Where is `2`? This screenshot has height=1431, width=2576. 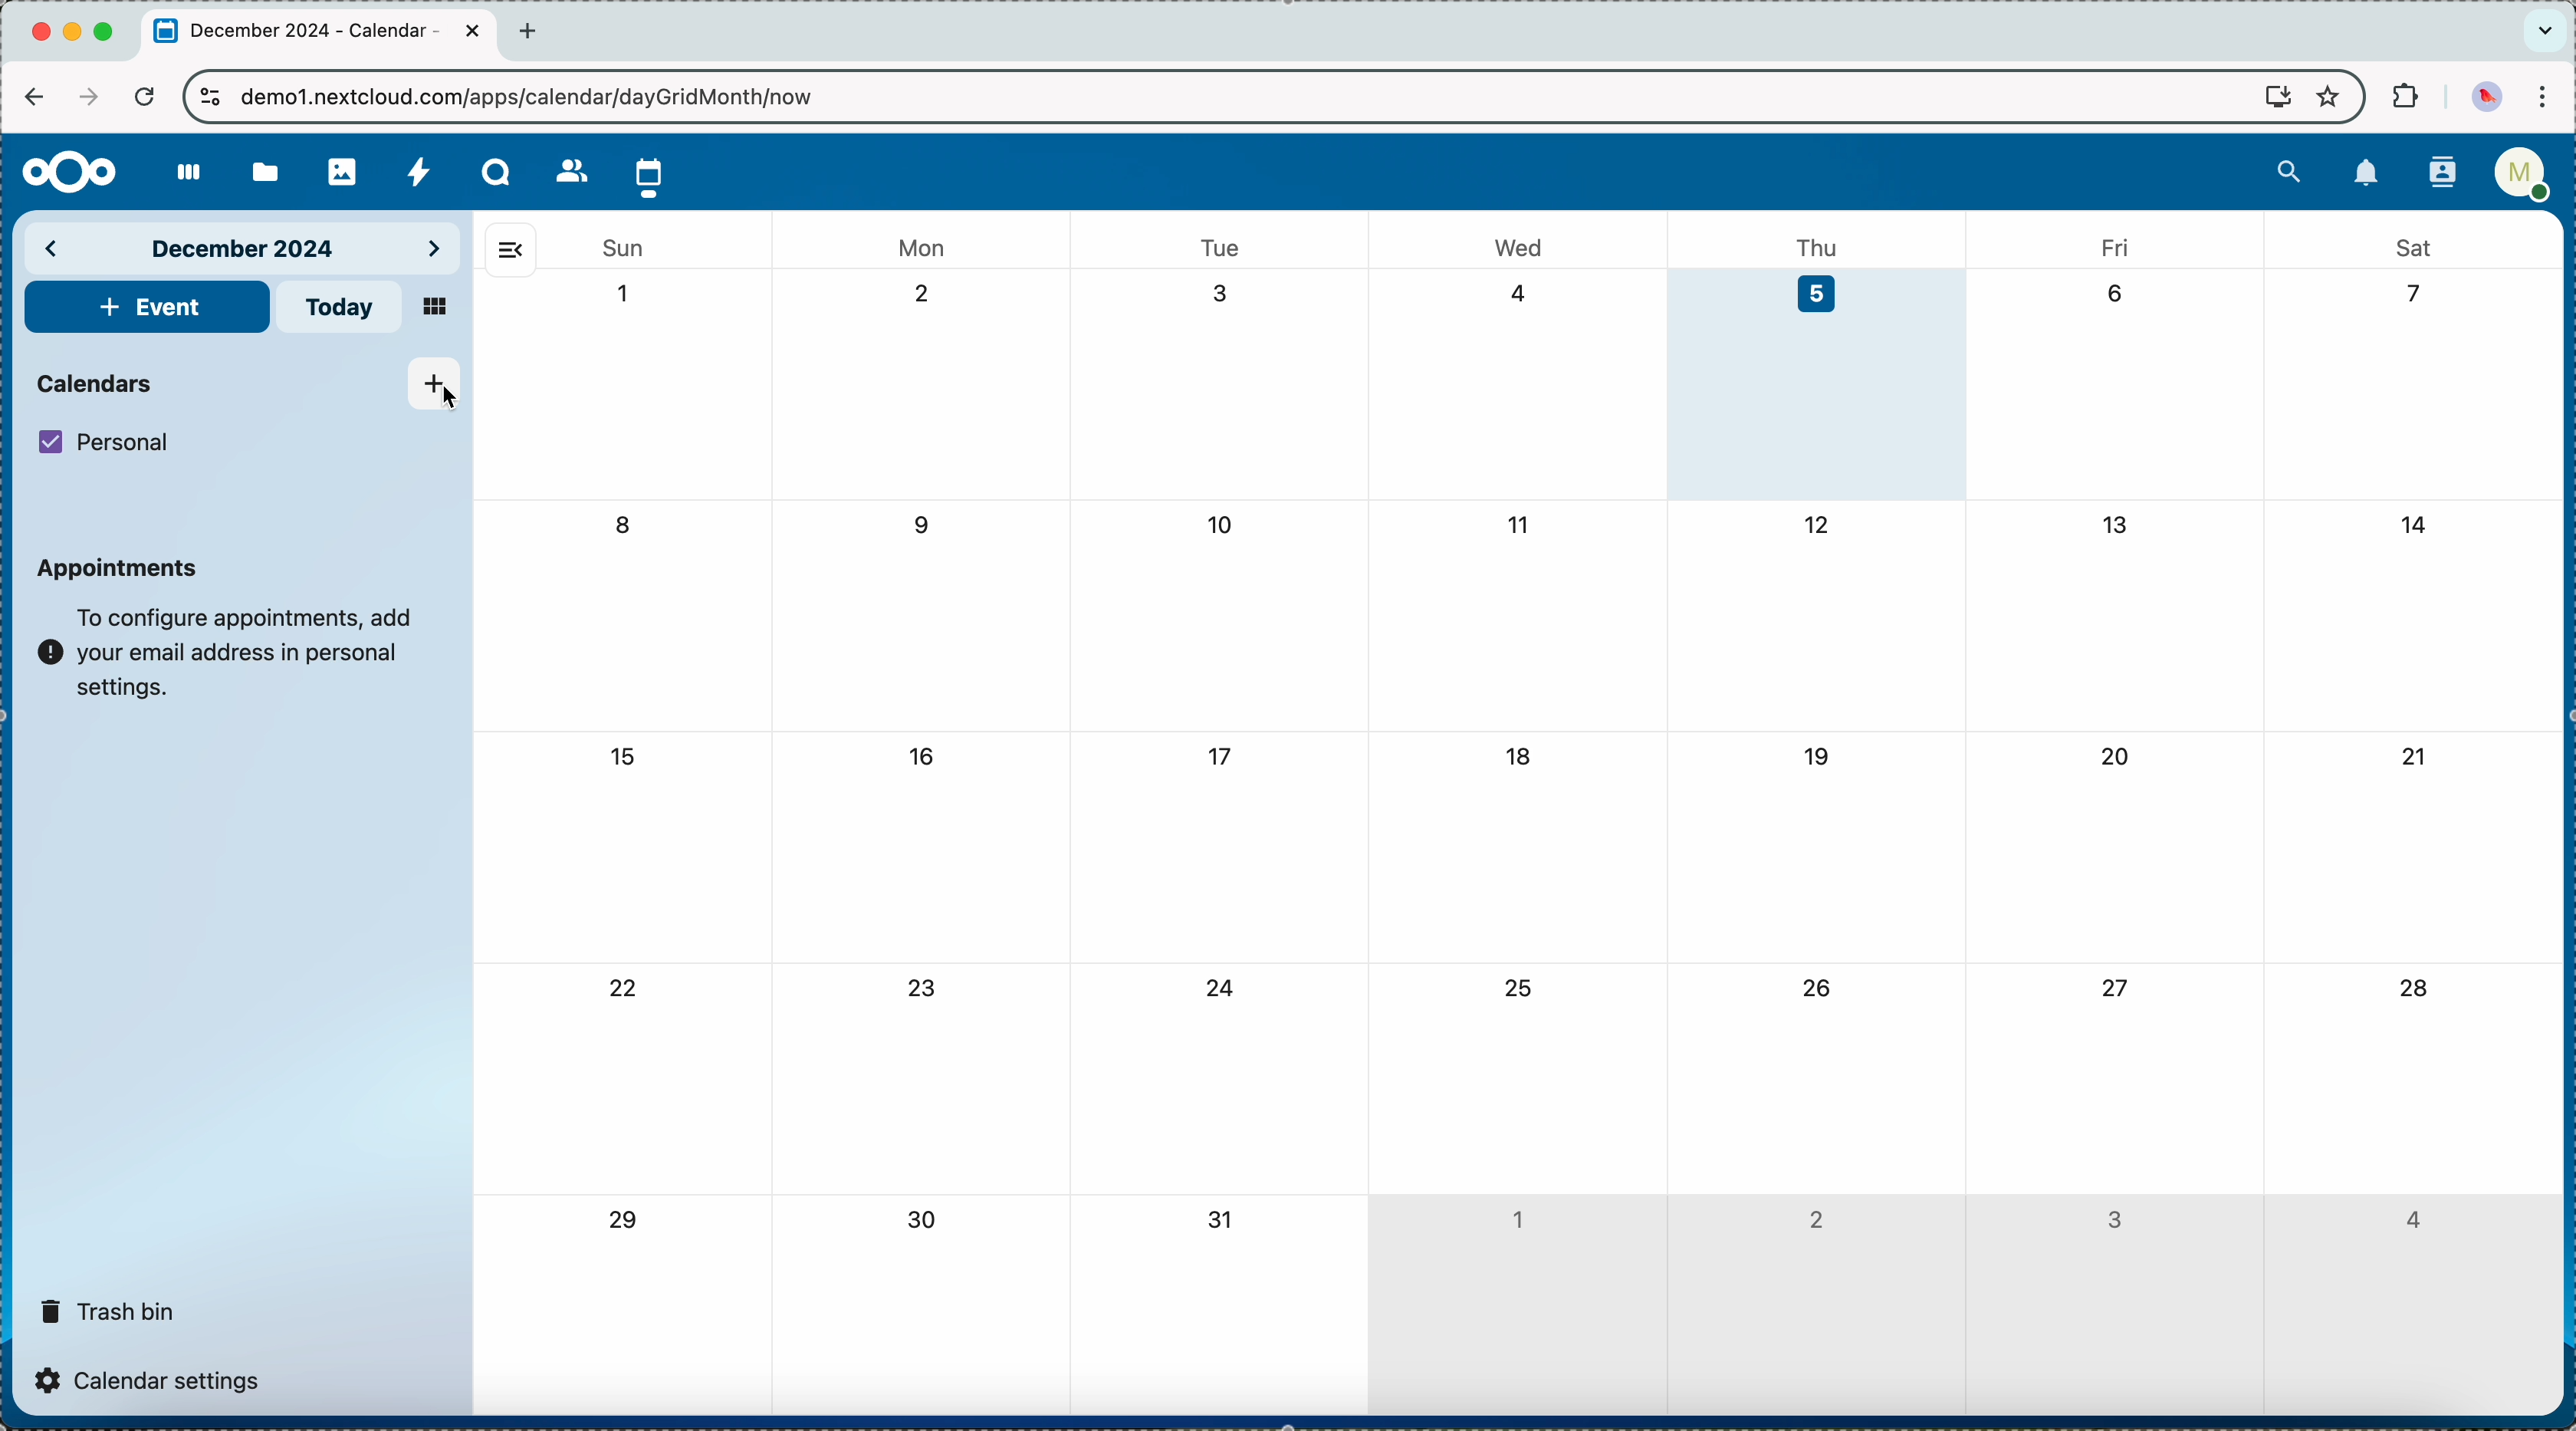
2 is located at coordinates (1816, 1218).